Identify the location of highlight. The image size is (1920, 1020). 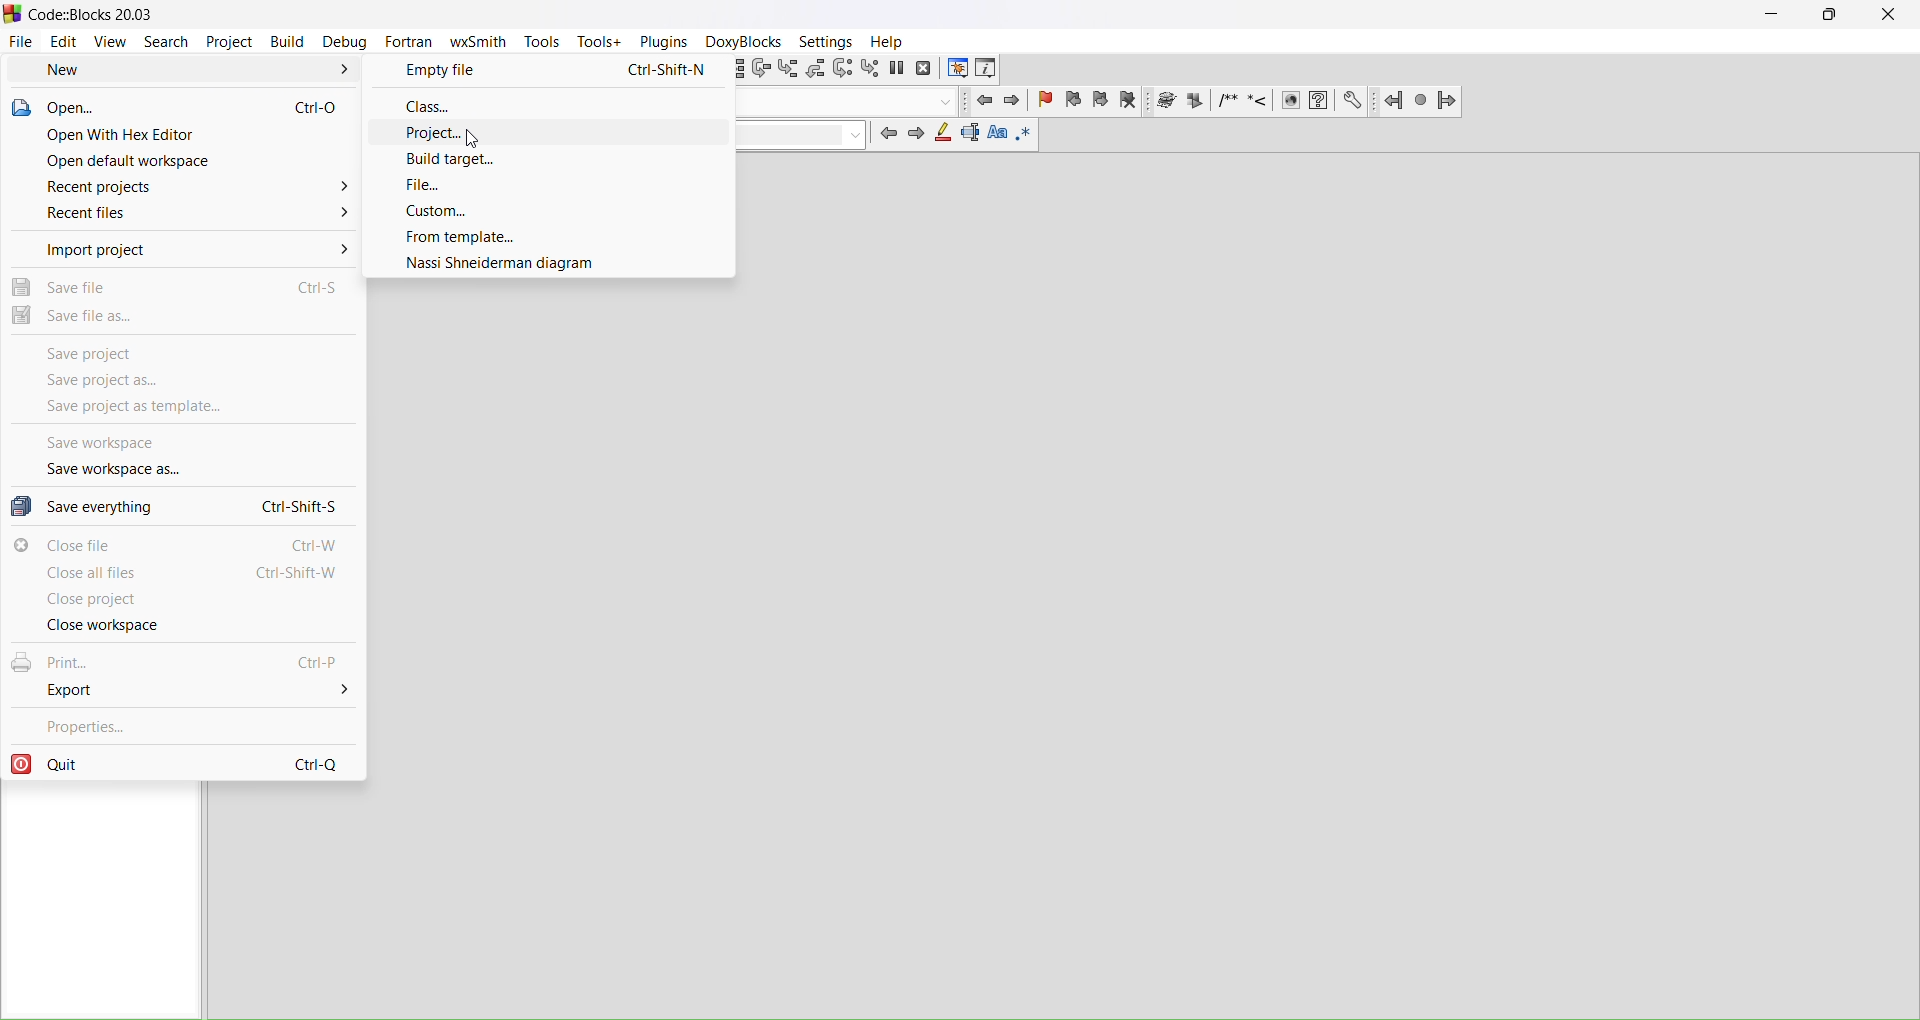
(946, 137).